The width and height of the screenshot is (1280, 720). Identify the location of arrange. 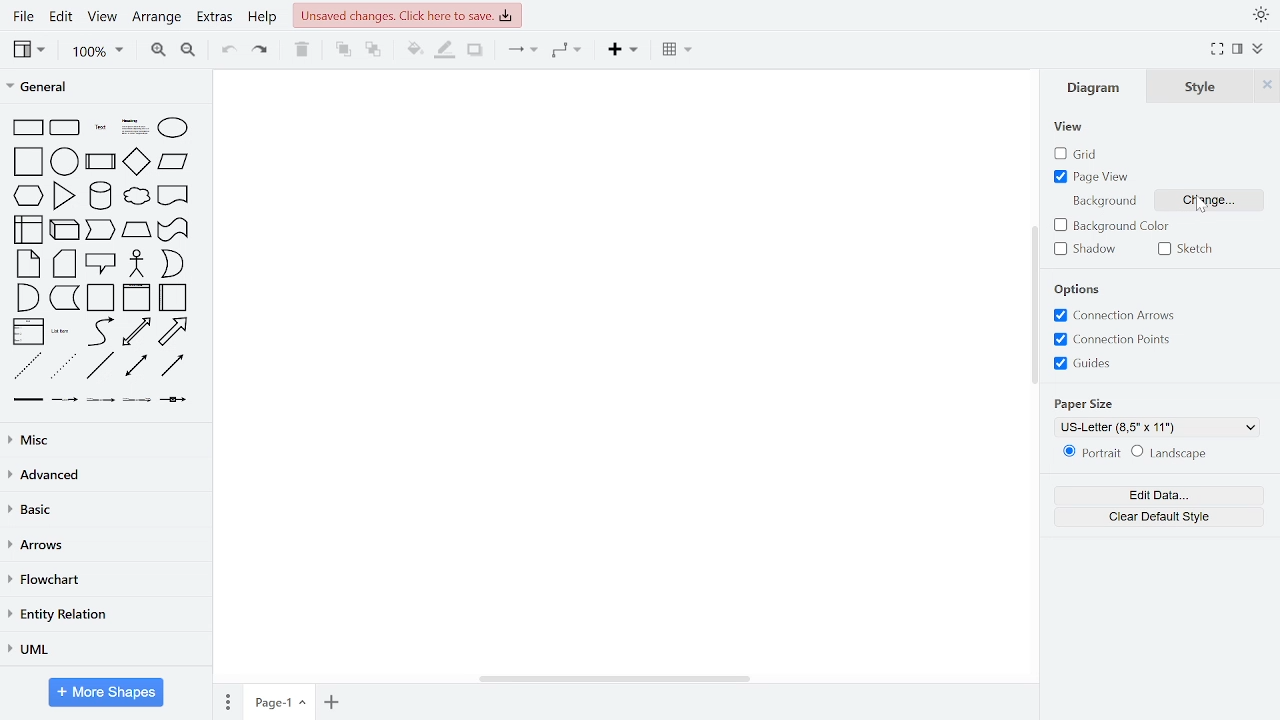
(156, 17).